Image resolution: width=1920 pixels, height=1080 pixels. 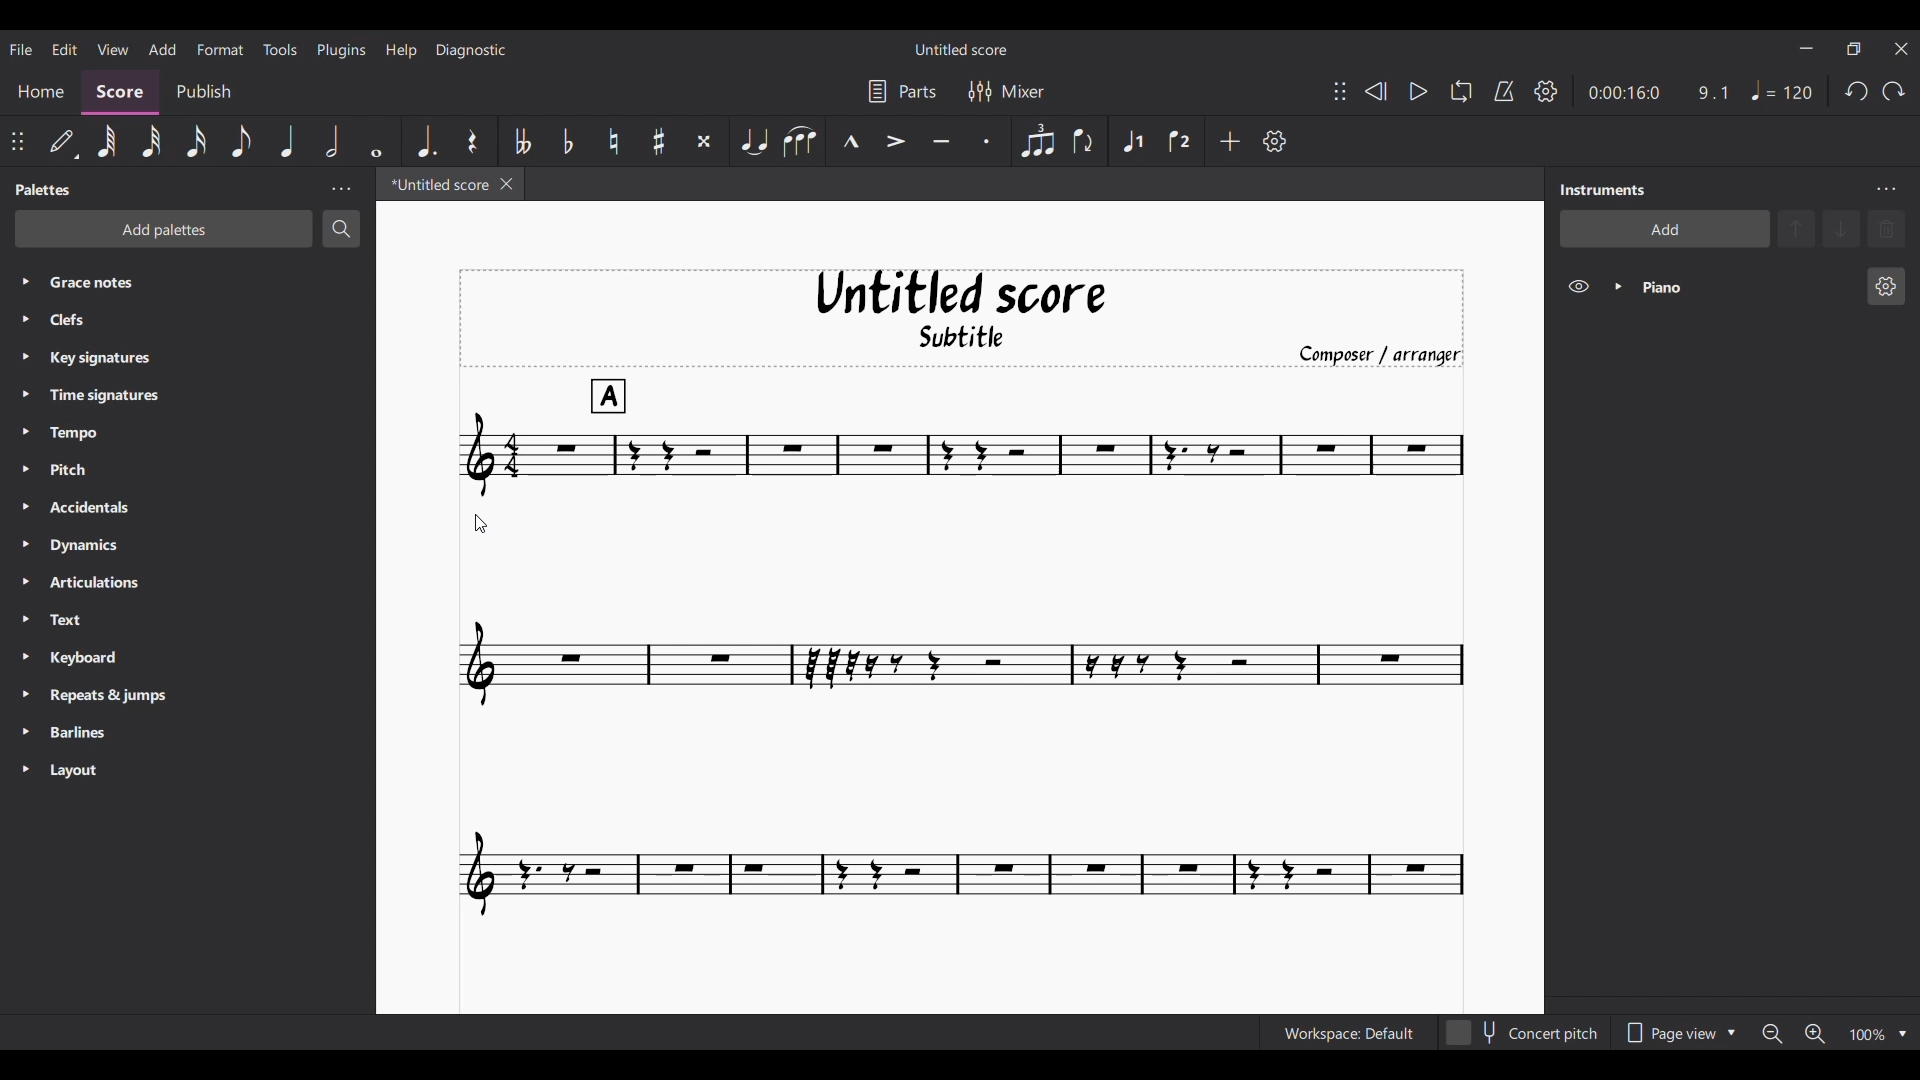 What do you see at coordinates (111, 48) in the screenshot?
I see `View menu` at bounding box center [111, 48].